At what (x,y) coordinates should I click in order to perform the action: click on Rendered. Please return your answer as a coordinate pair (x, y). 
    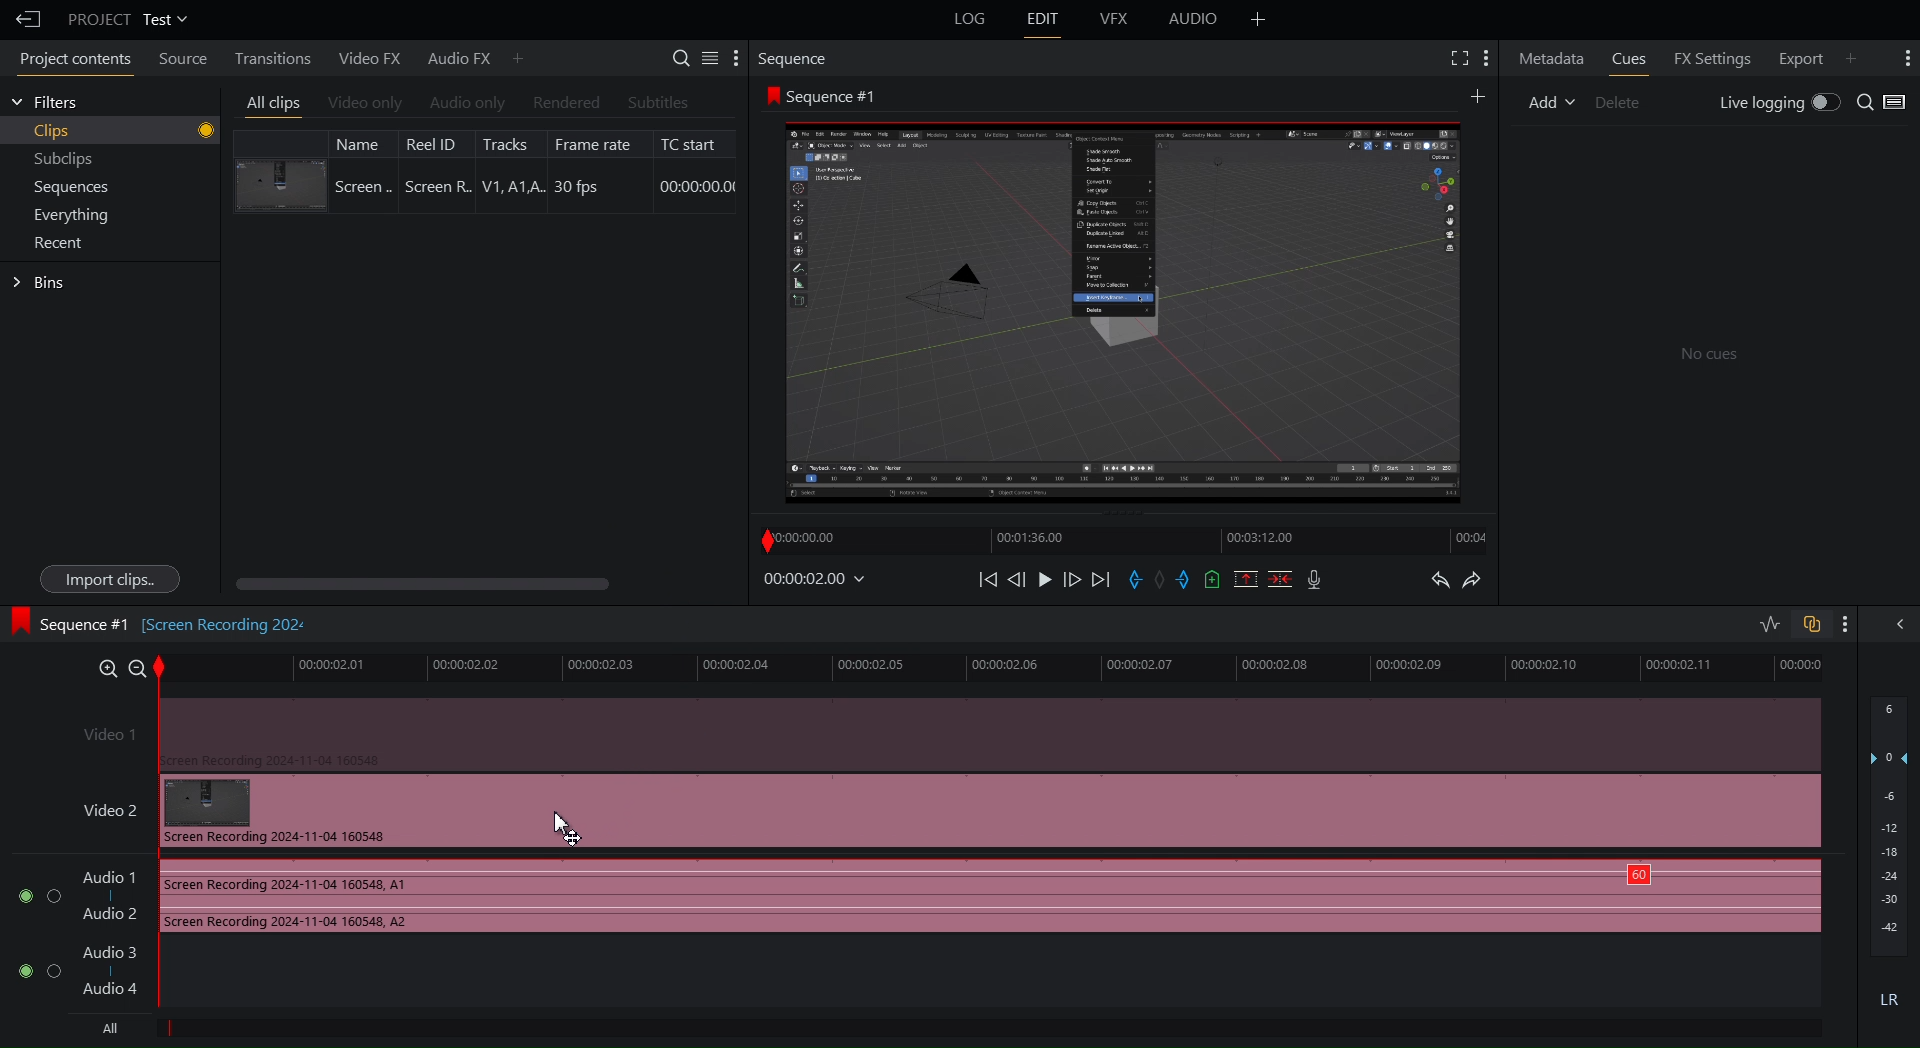
    Looking at the image, I should click on (564, 103).